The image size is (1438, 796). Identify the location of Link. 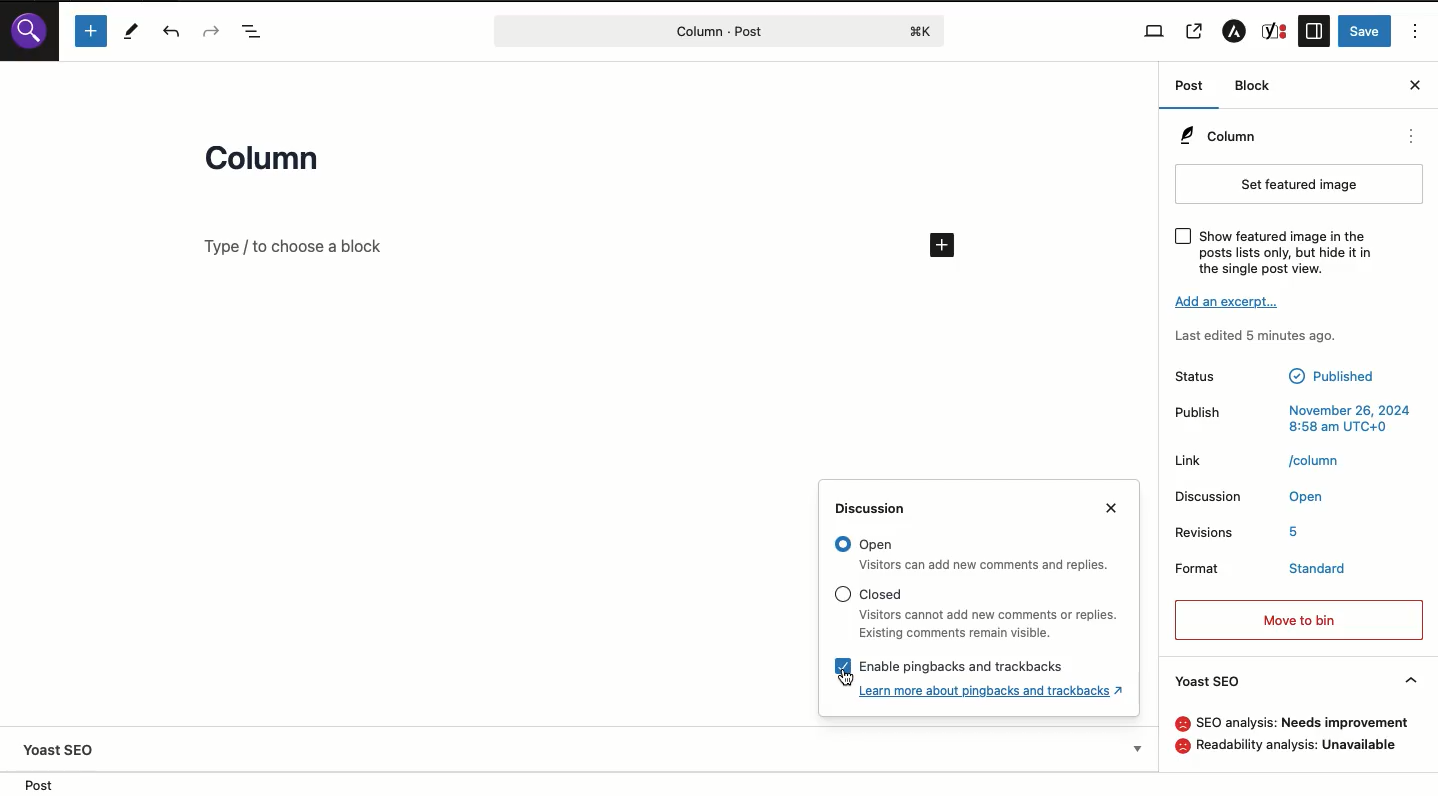
(1192, 460).